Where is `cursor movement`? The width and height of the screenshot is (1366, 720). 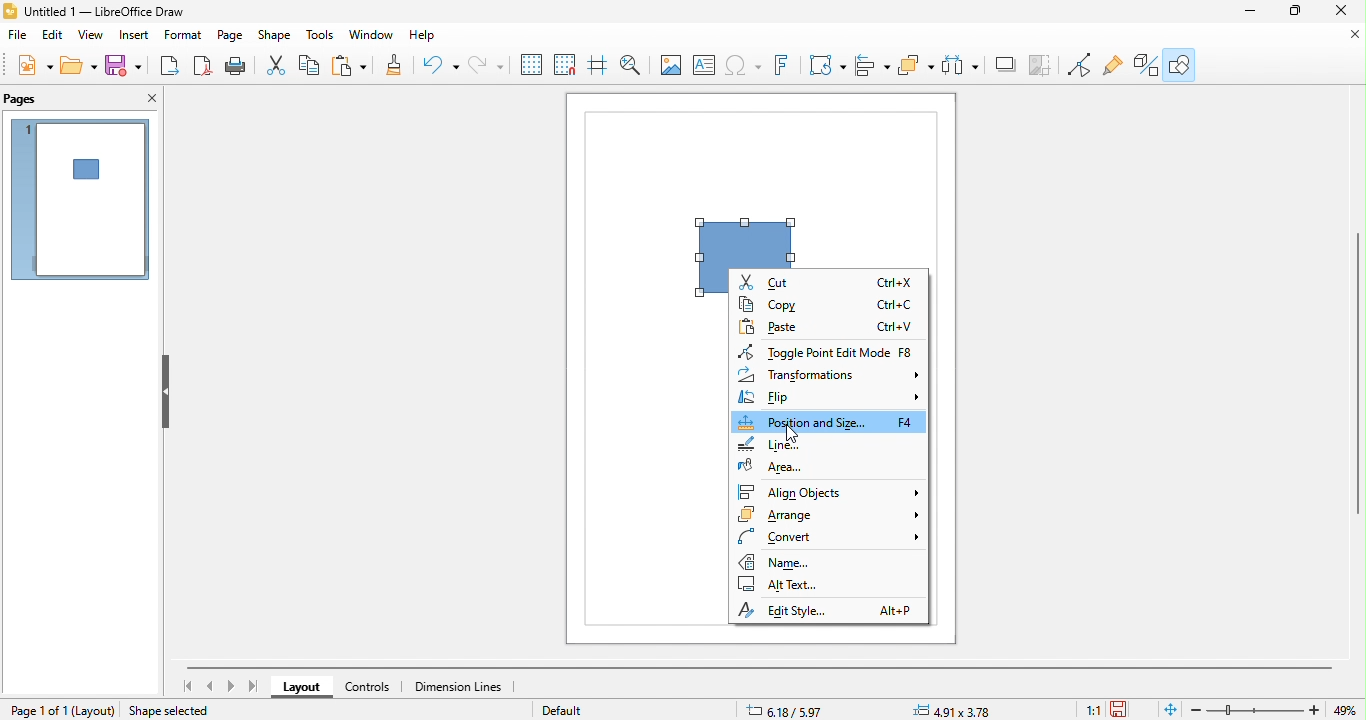
cursor movement is located at coordinates (788, 437).